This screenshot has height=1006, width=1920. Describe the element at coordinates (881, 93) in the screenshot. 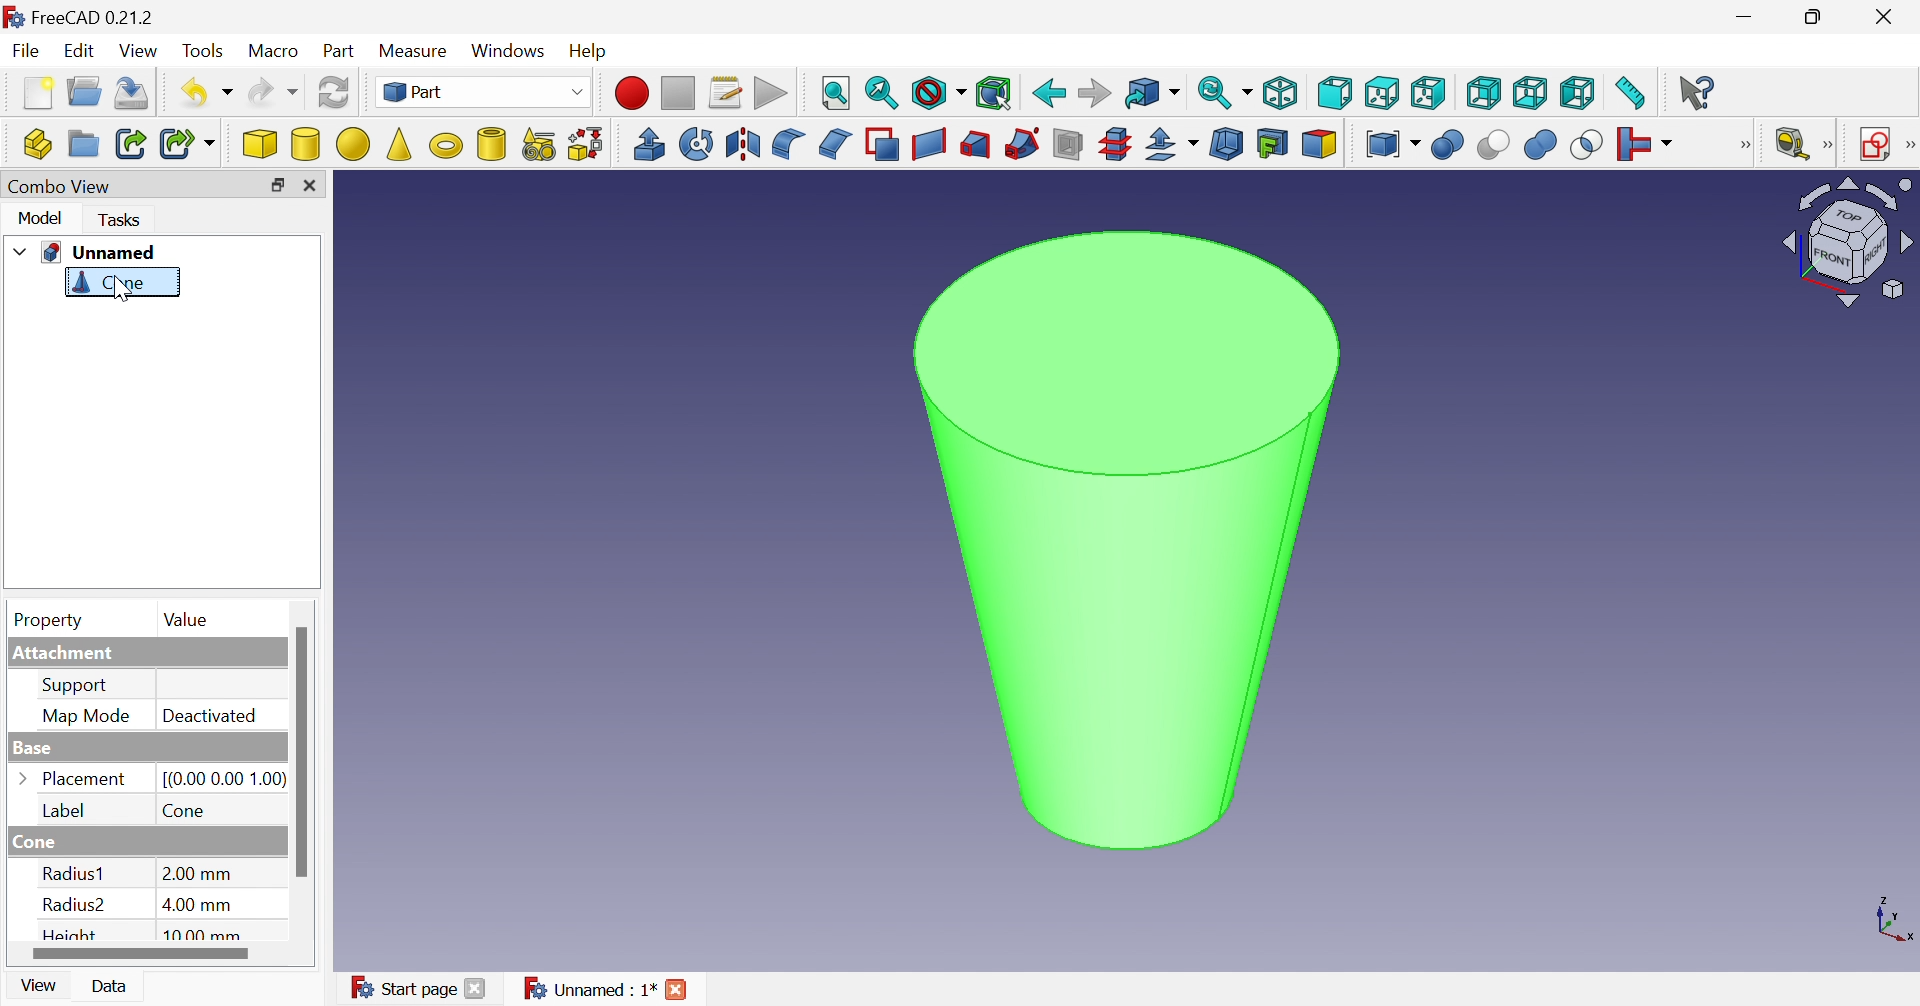

I see `Fit selection` at that location.